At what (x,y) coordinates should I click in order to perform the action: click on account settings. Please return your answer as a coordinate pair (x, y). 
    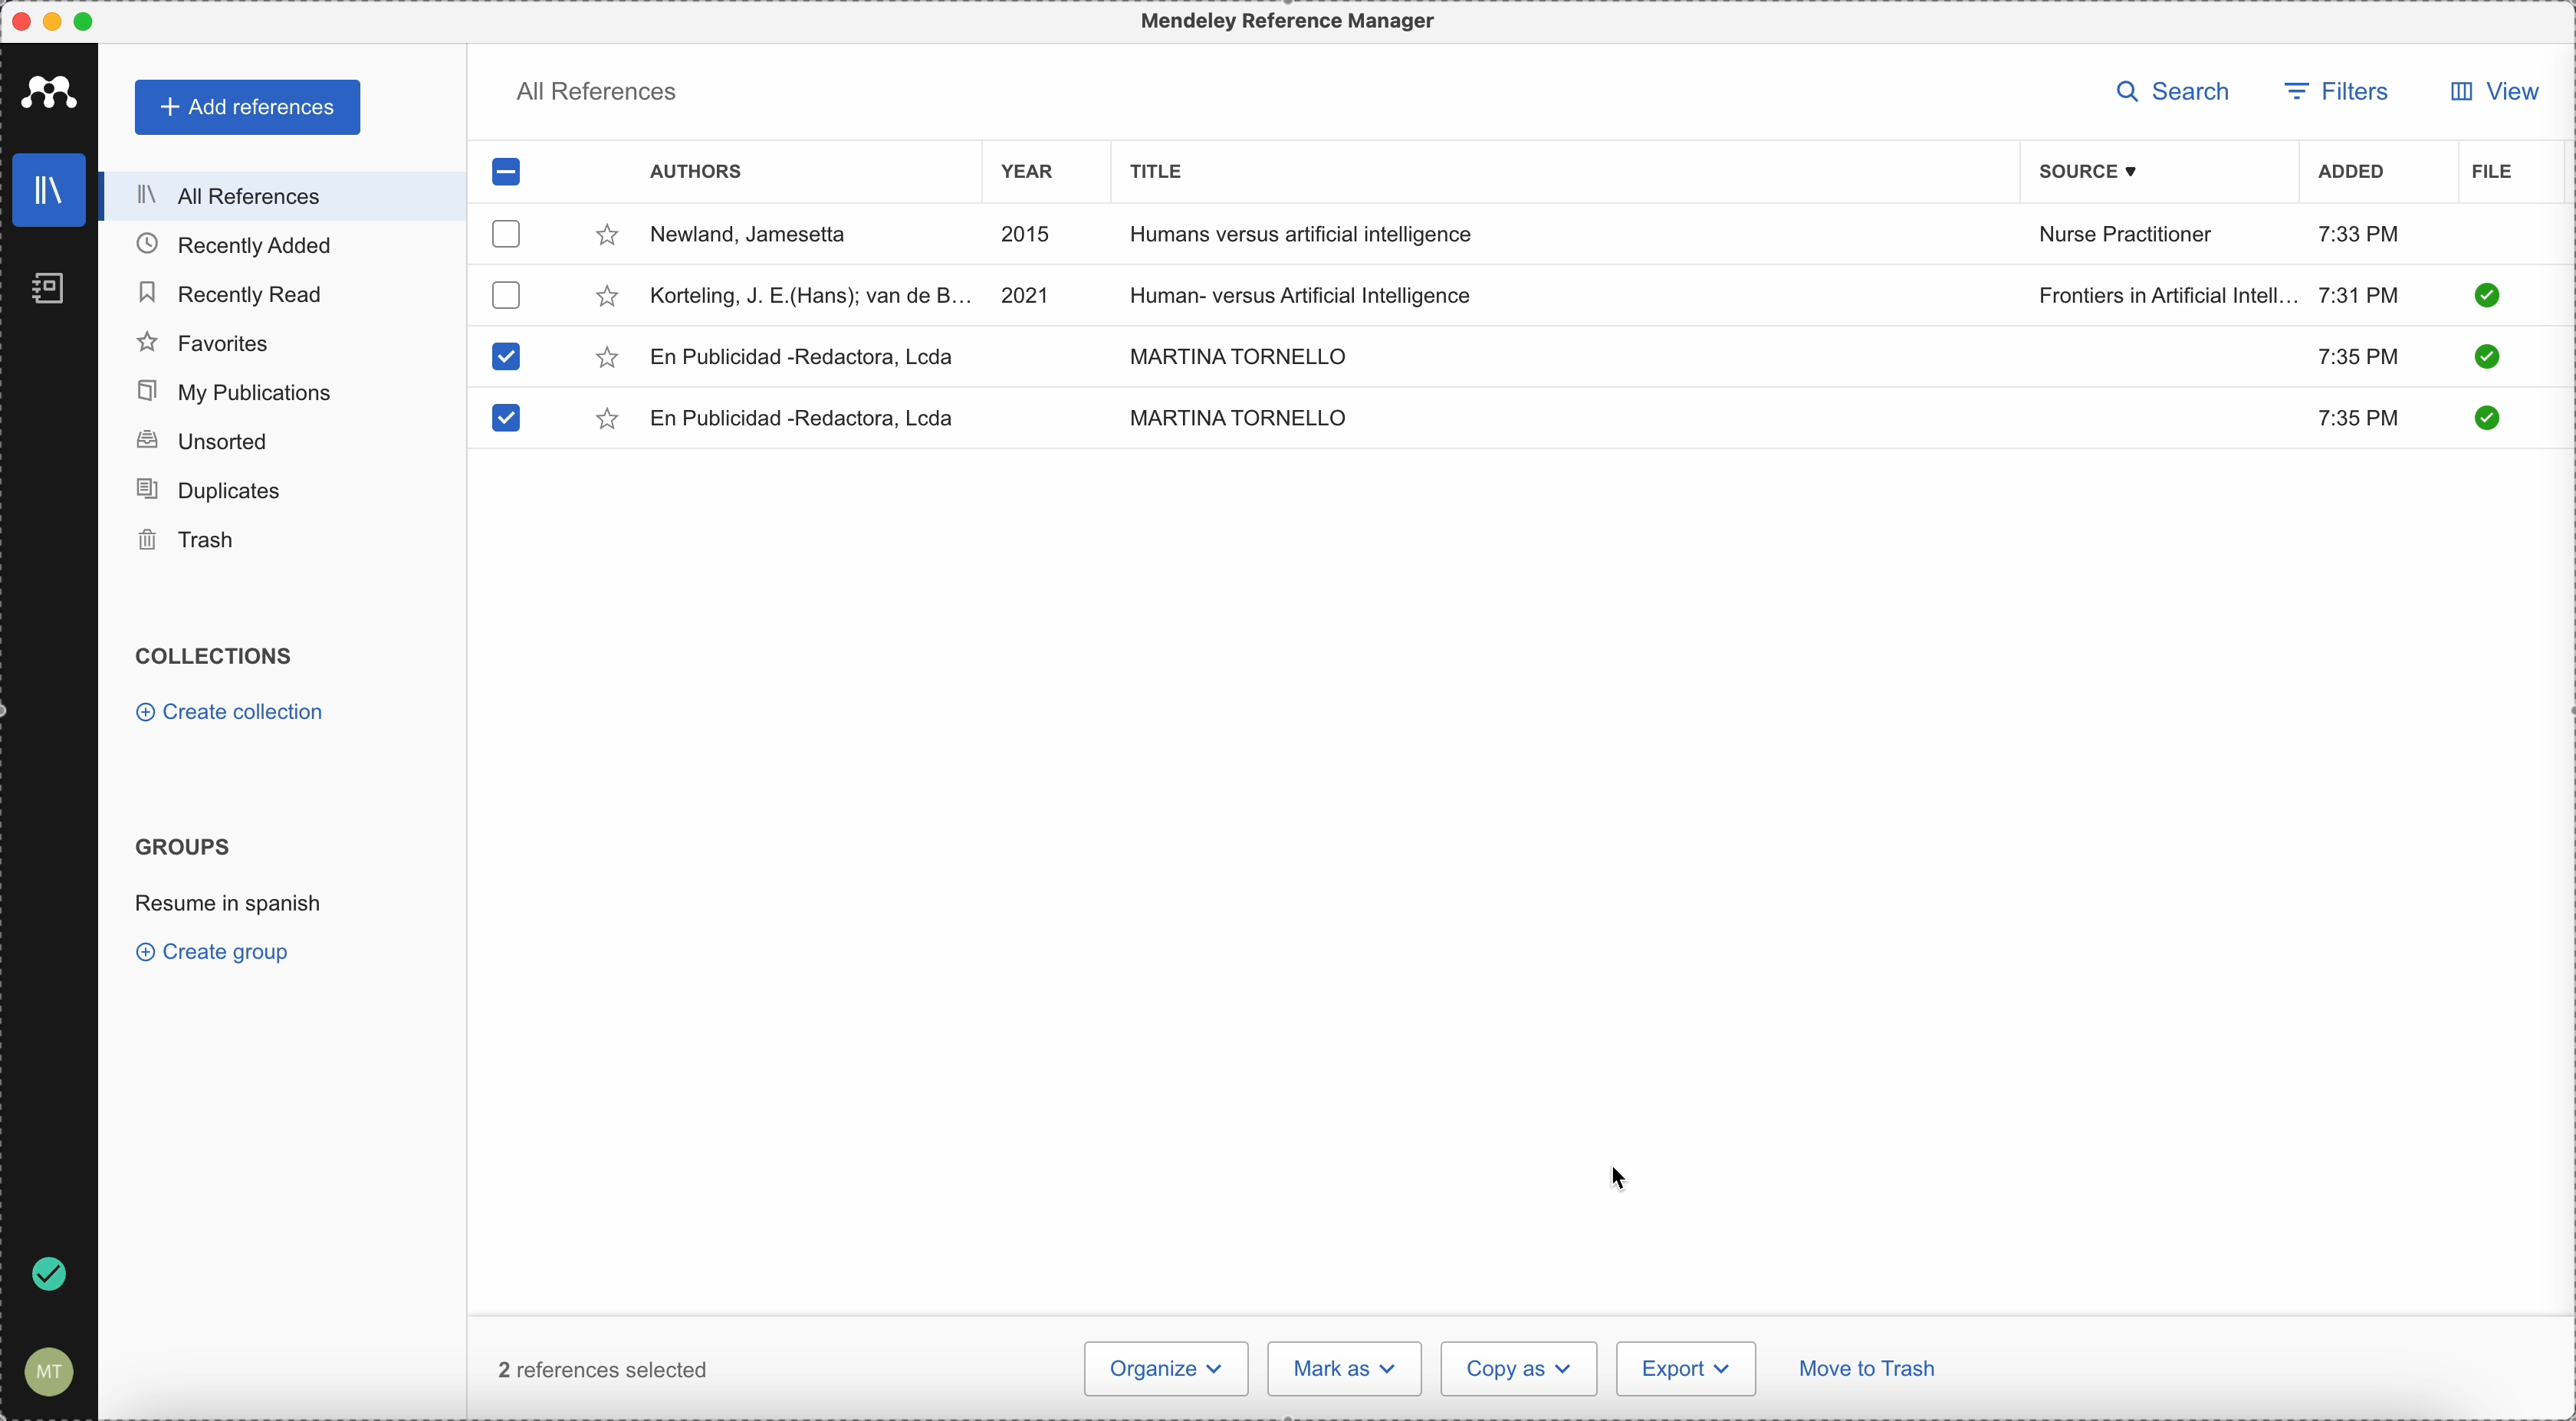
    Looking at the image, I should click on (45, 1373).